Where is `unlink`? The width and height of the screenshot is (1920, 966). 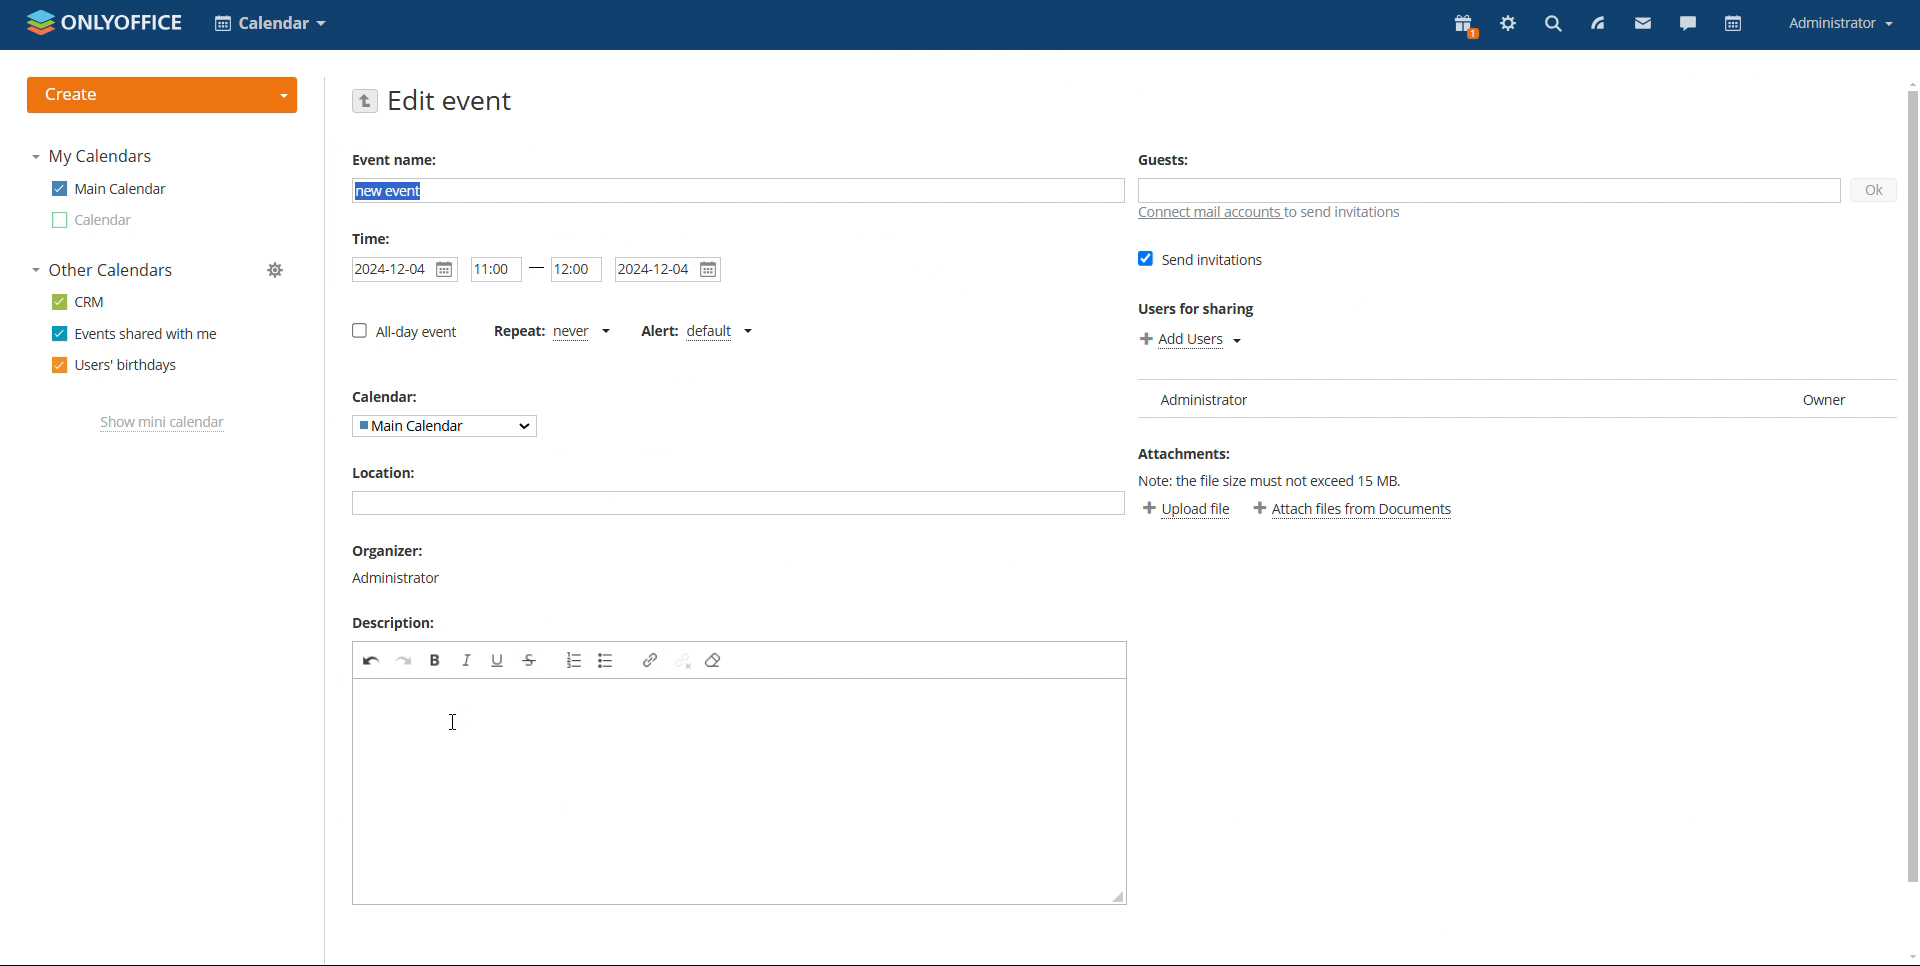
unlink is located at coordinates (682, 661).